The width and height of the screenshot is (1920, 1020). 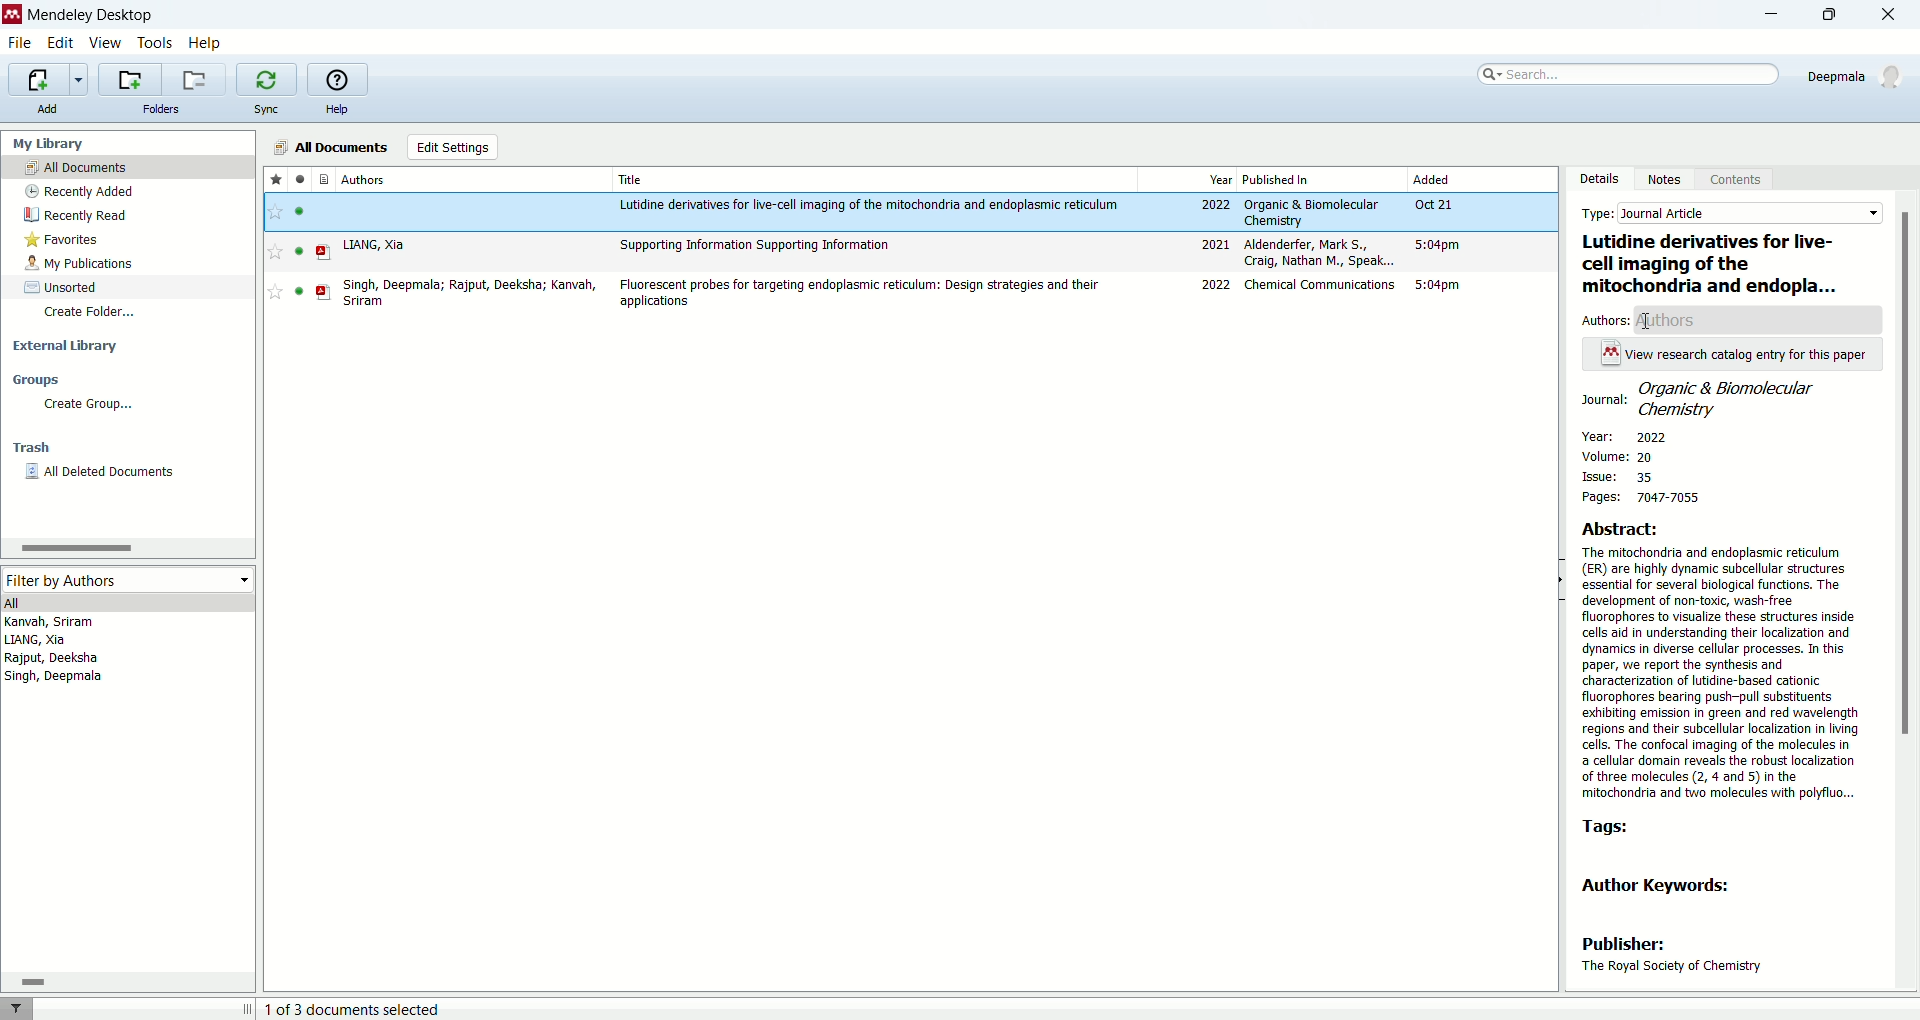 I want to click on create group, so click(x=88, y=406).